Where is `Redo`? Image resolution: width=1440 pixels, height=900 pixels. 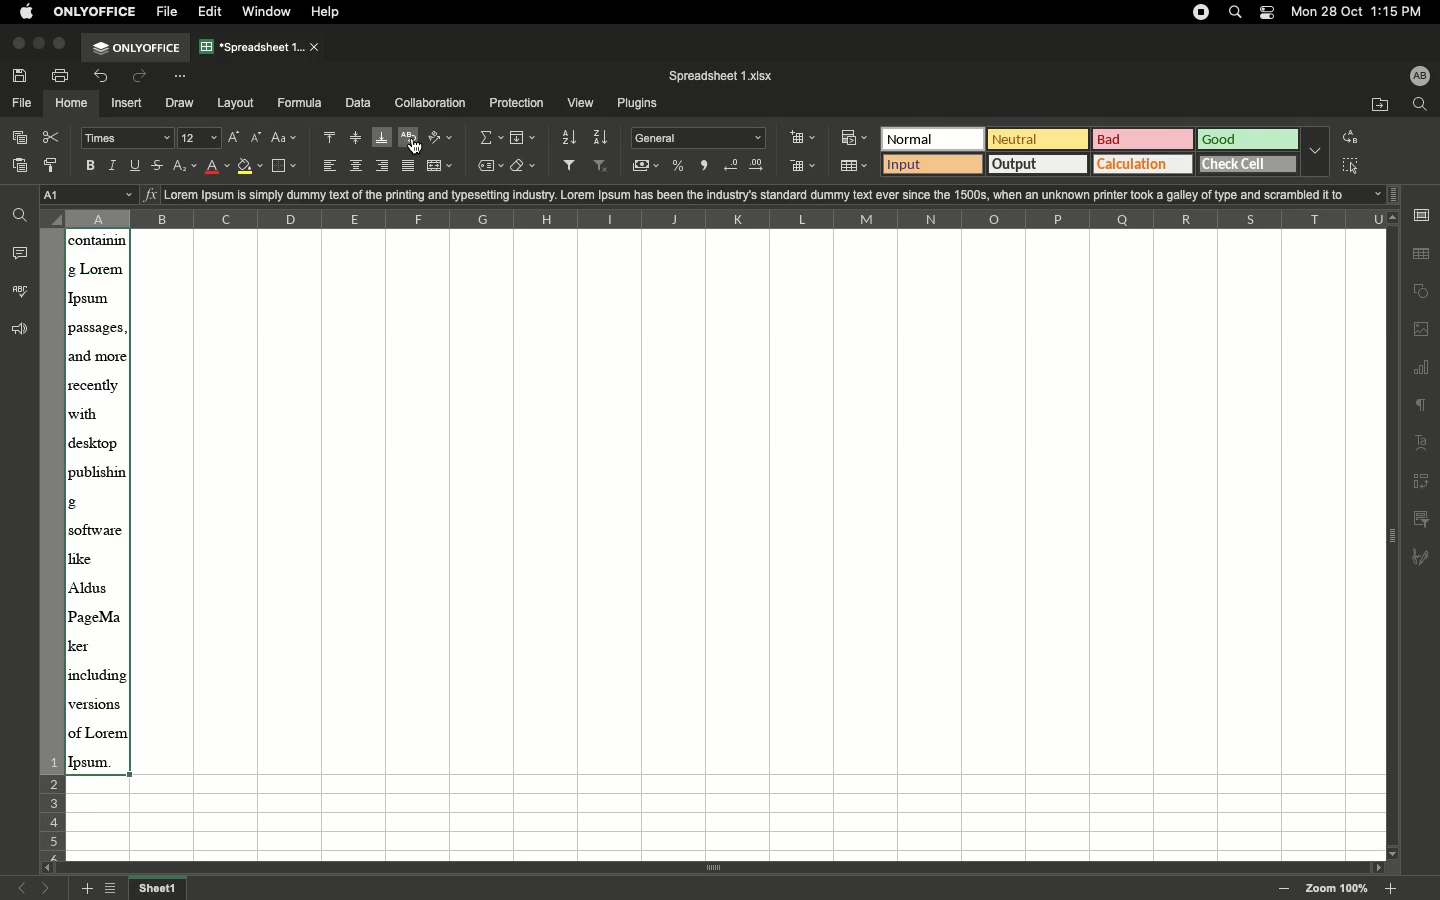 Redo is located at coordinates (146, 76).